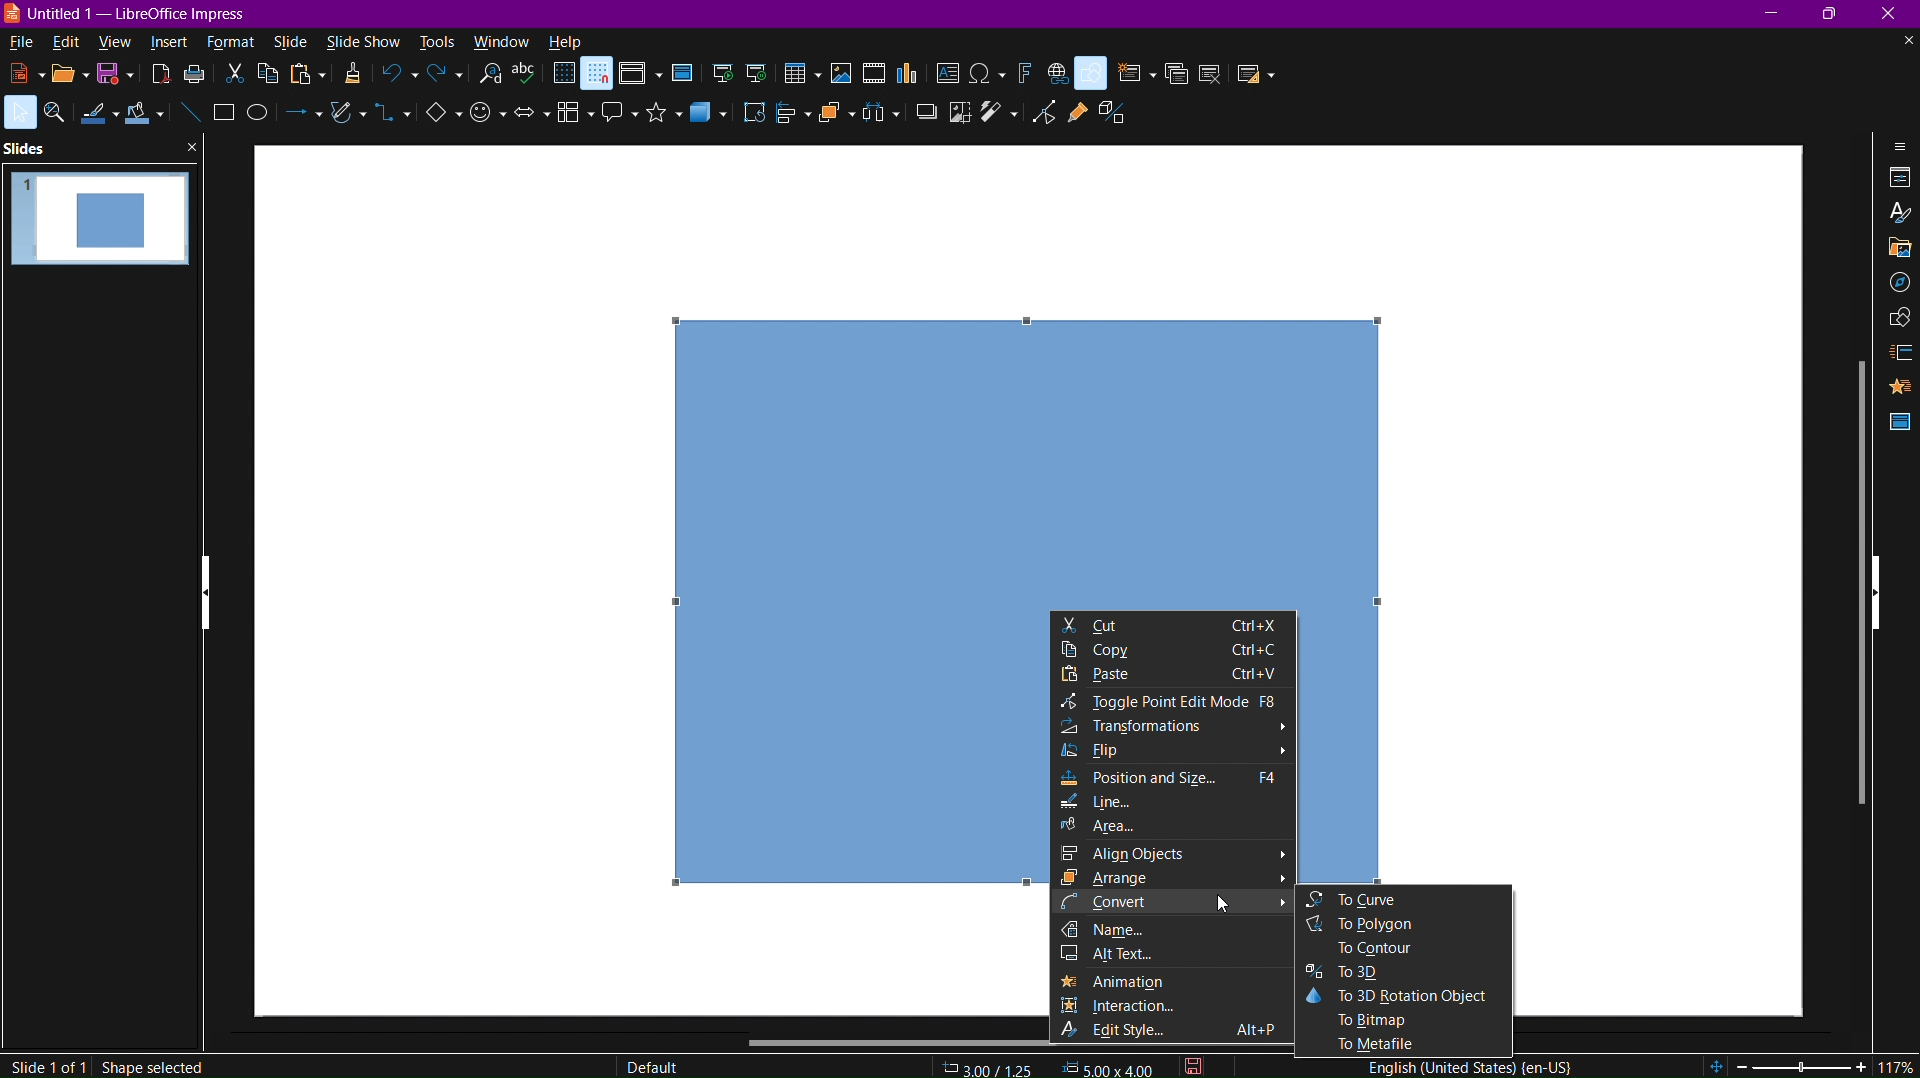 The width and height of the screenshot is (1920, 1078). I want to click on New Slide, so click(1133, 74).